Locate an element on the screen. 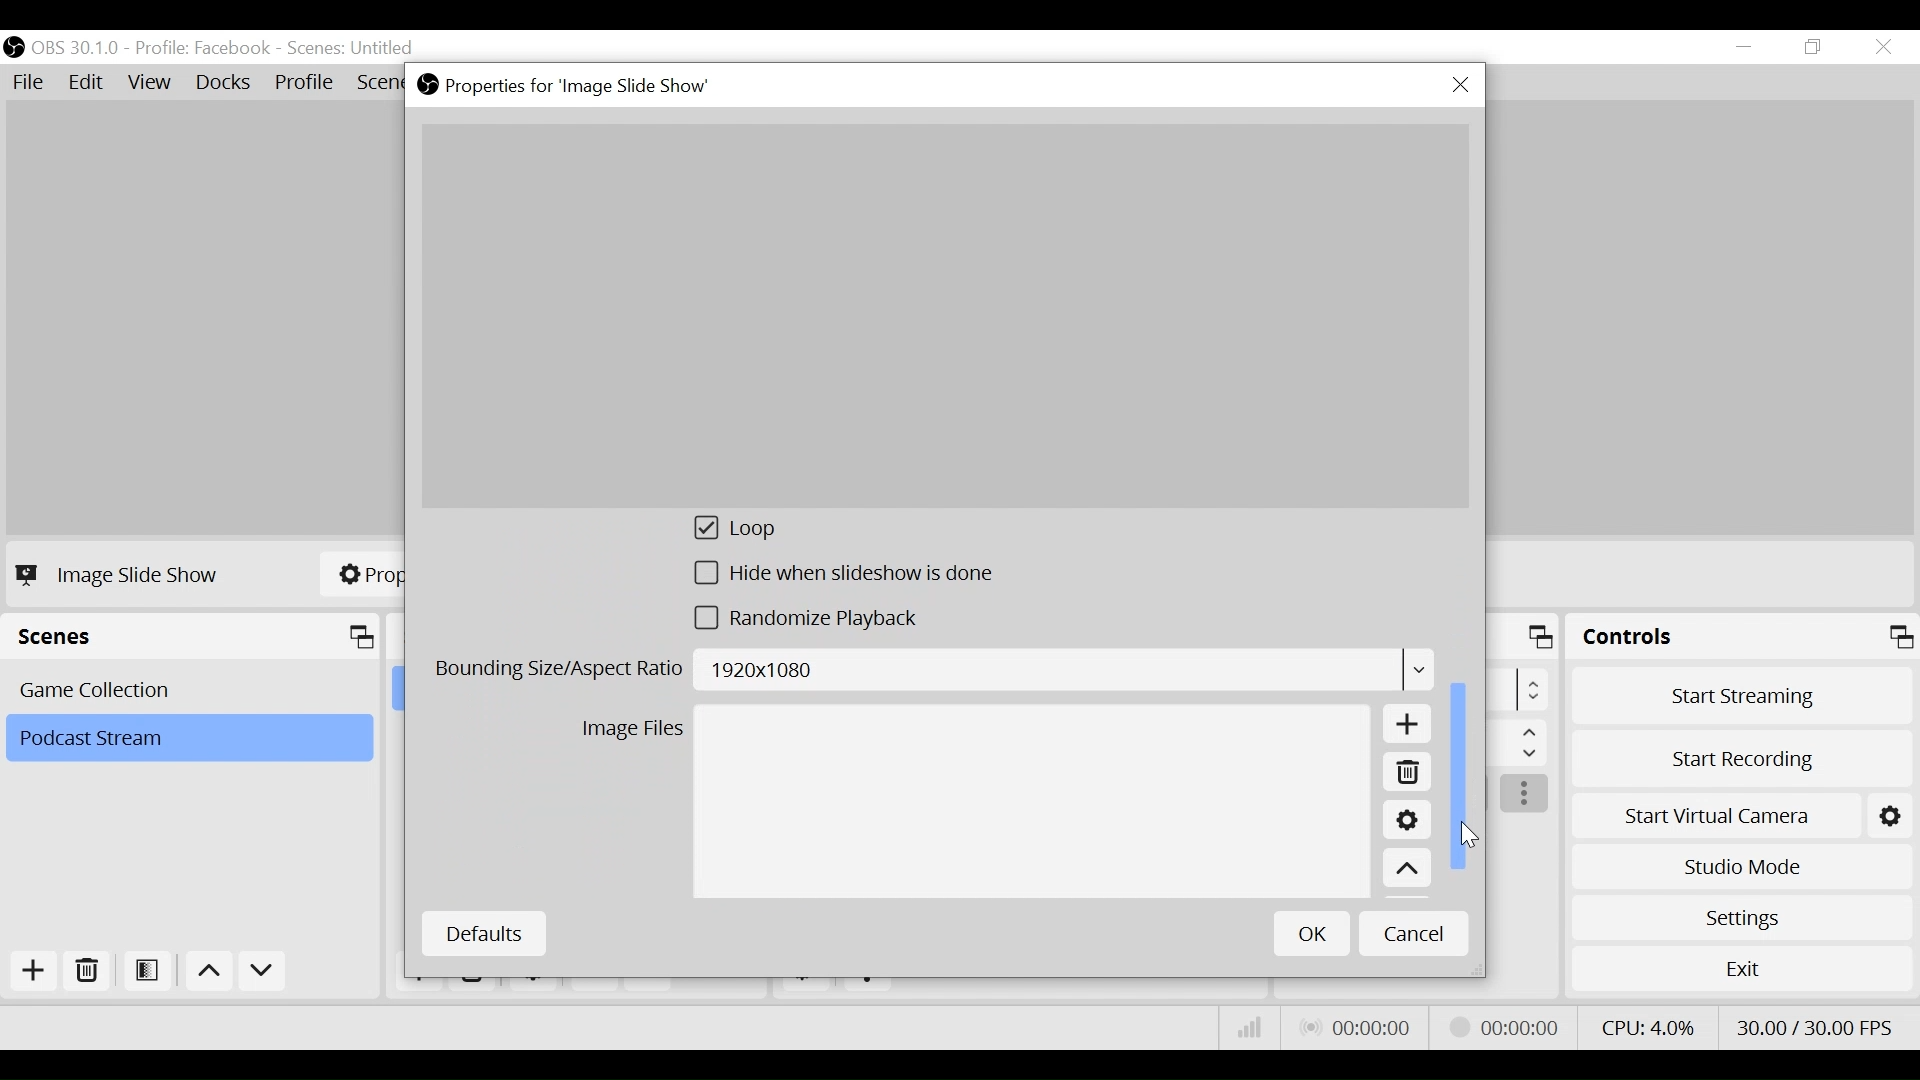 This screenshot has height=1080, width=1920. Start Recording is located at coordinates (1744, 753).